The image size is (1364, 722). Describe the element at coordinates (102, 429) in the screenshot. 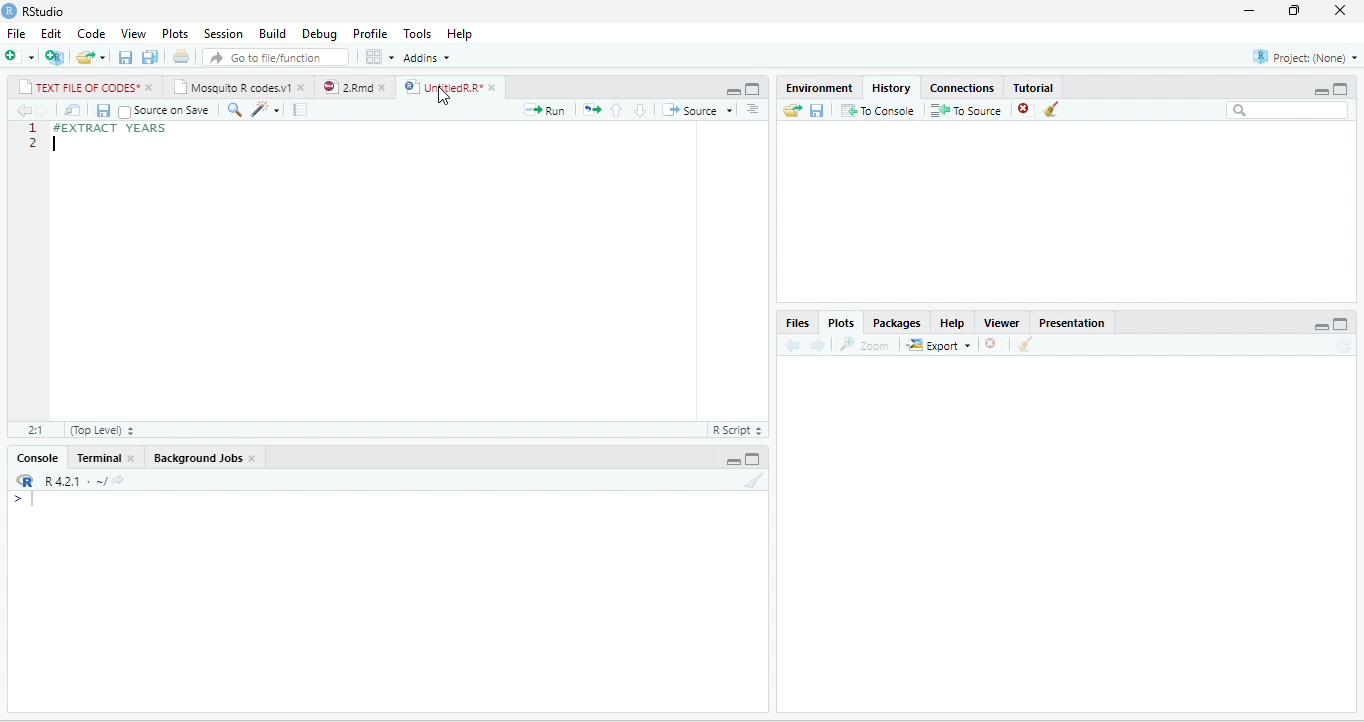

I see `Top Level` at that location.